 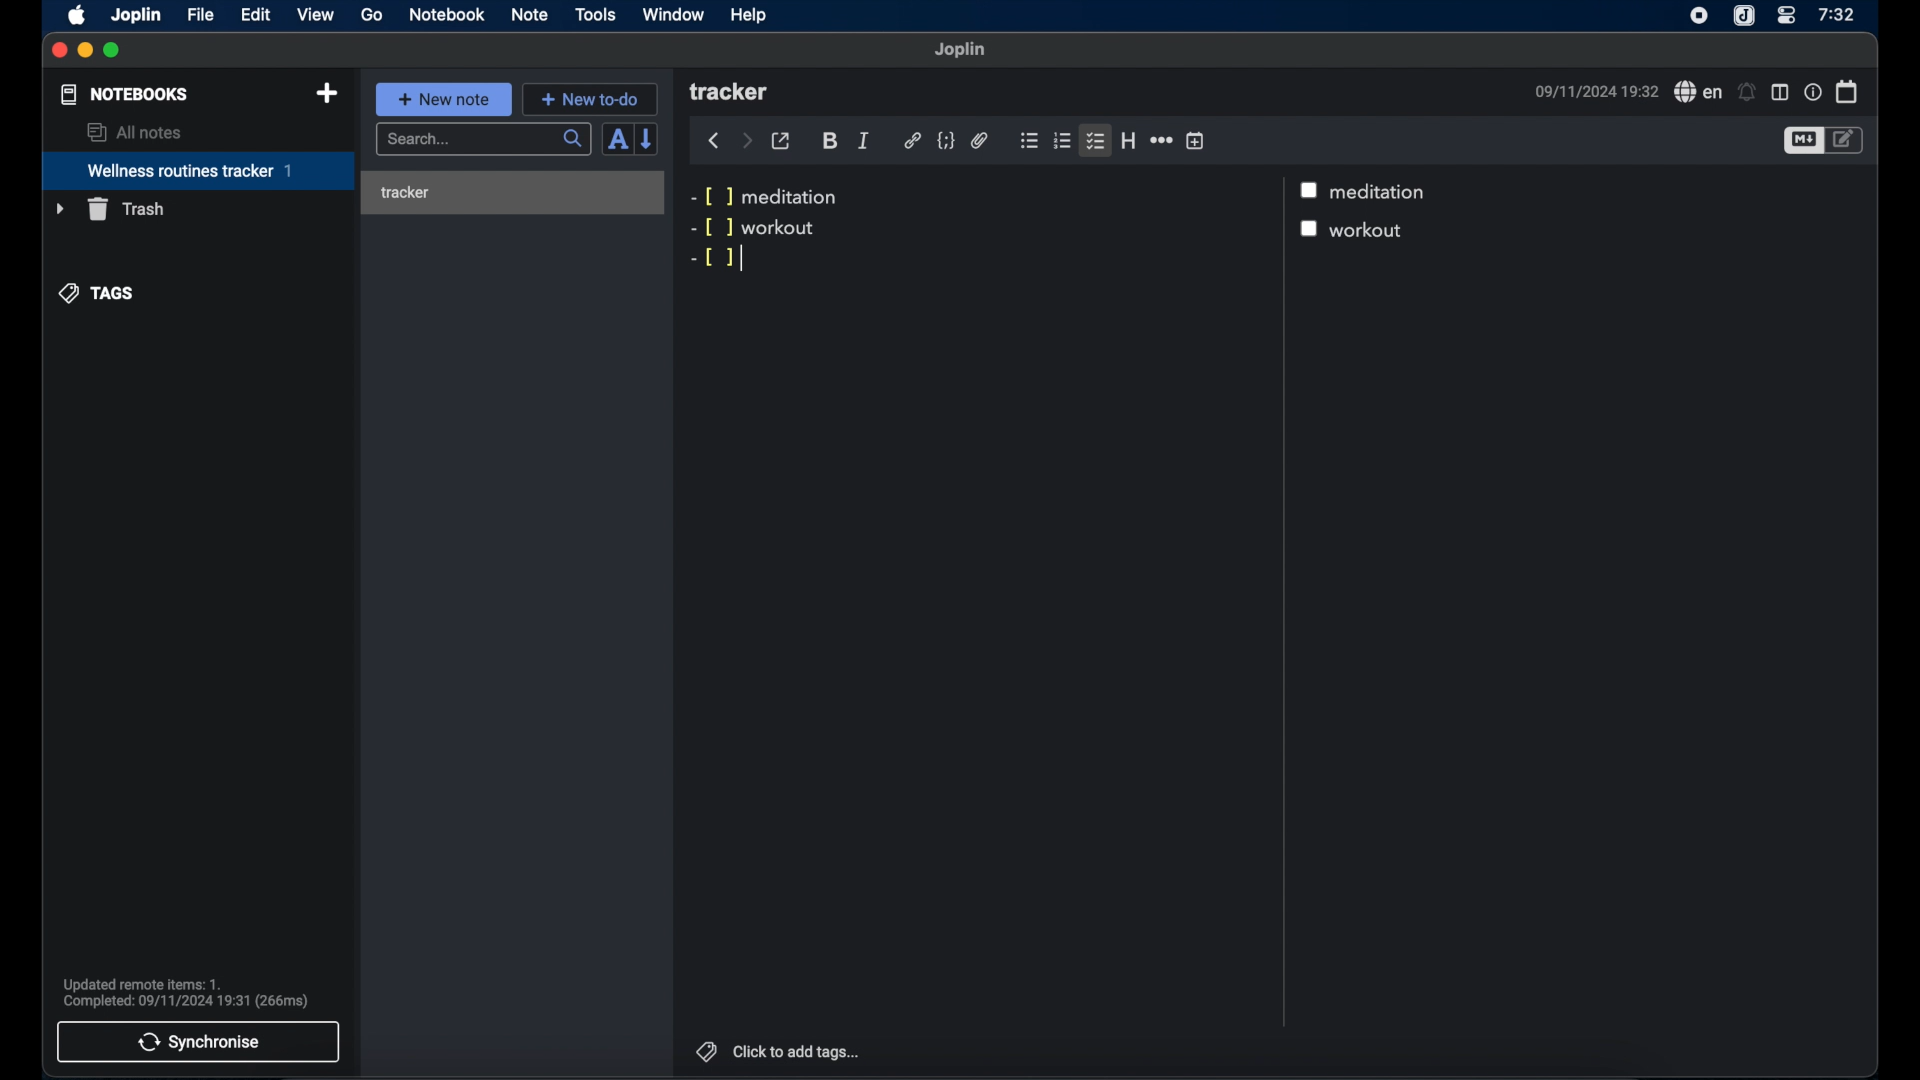 I want to click on trash, so click(x=109, y=209).